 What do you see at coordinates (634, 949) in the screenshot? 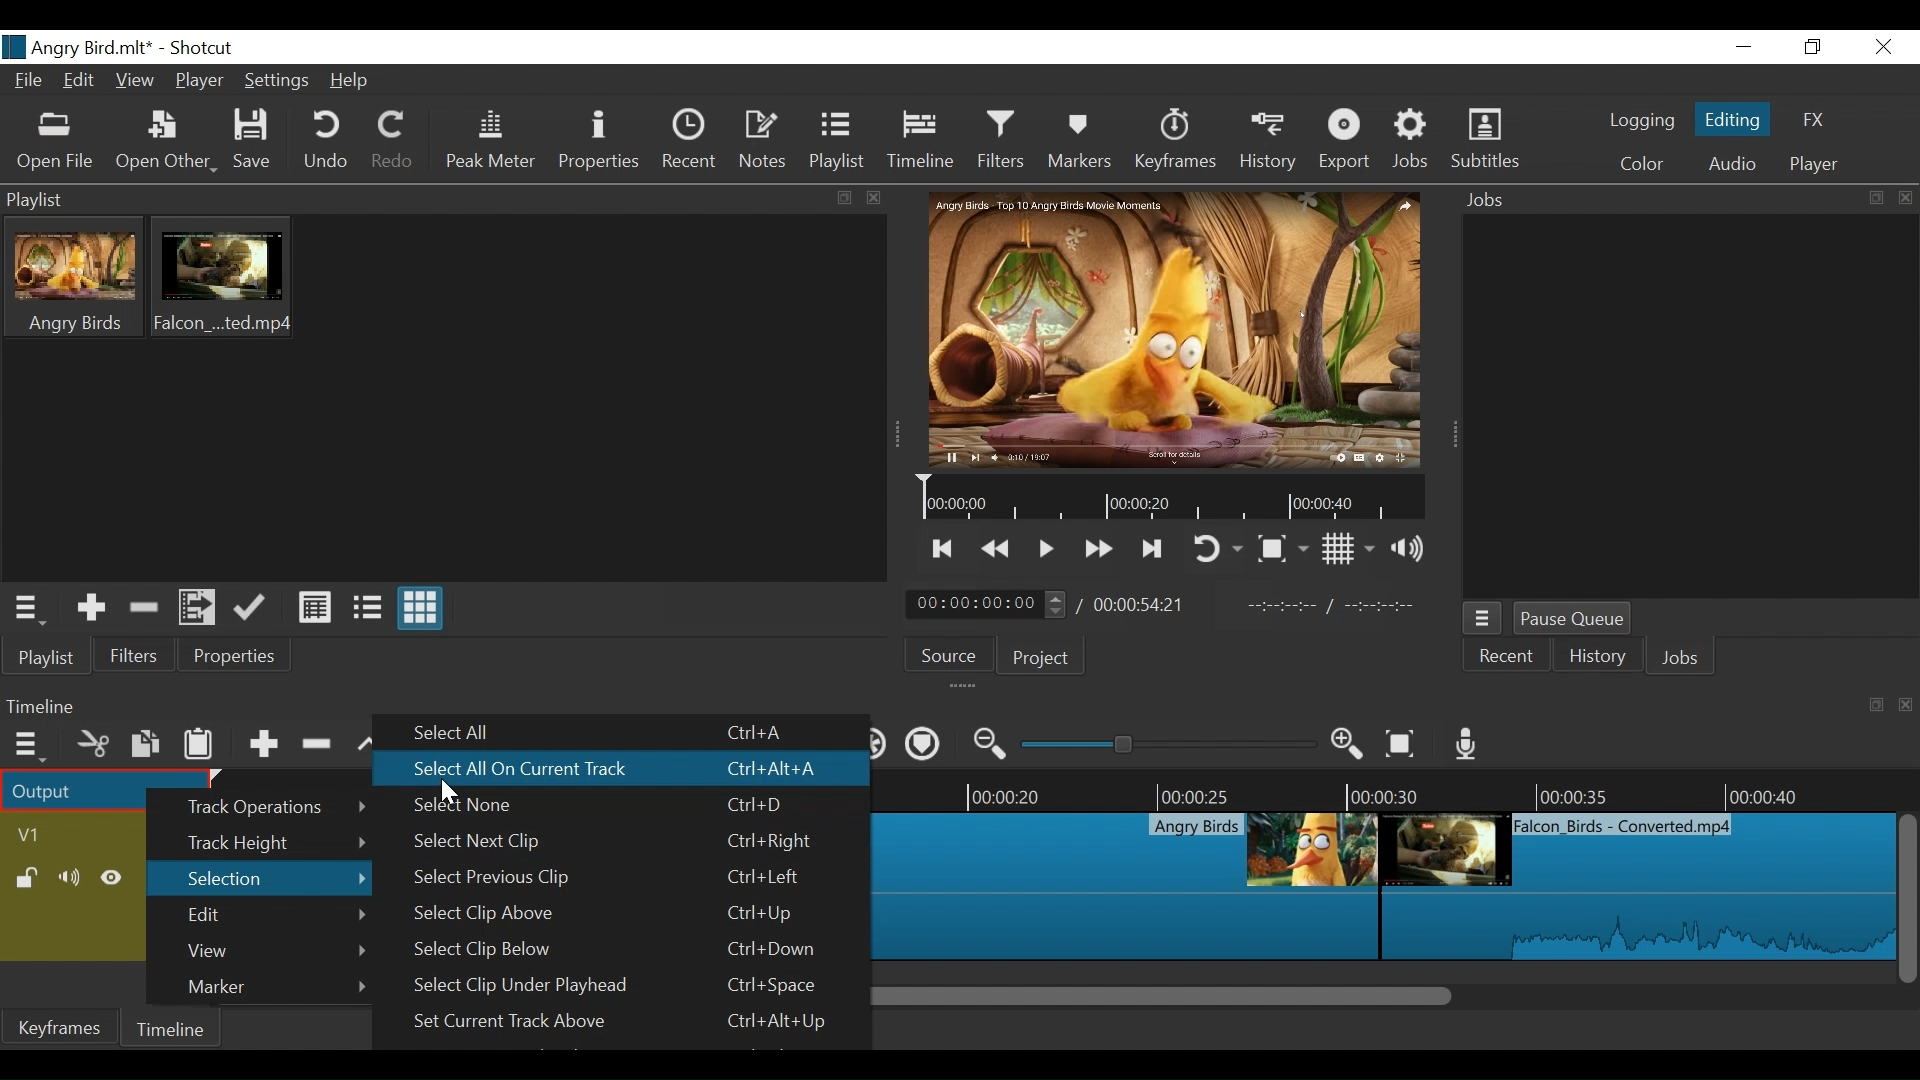
I see `Select Clip Below` at bounding box center [634, 949].